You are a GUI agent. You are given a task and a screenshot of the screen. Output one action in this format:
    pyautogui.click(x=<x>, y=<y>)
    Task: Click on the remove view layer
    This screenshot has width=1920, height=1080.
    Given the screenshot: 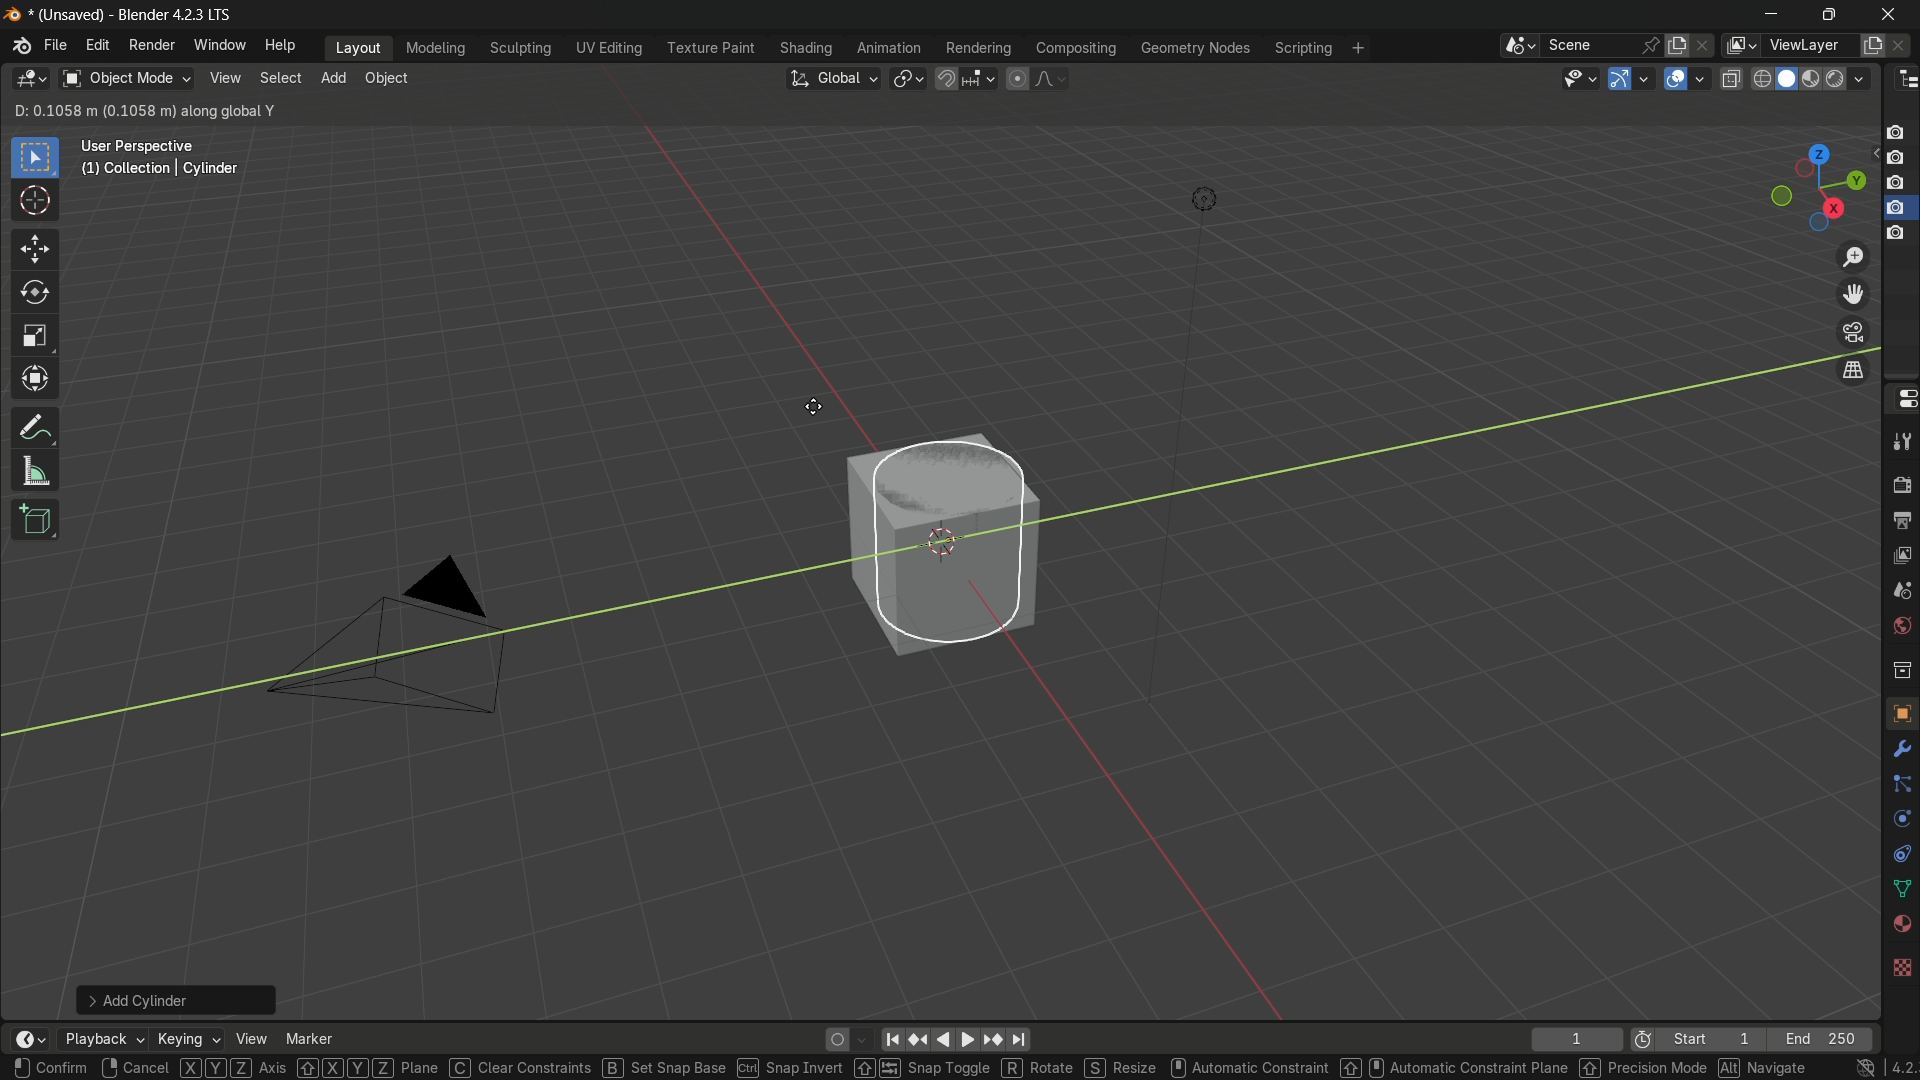 What is the action you would take?
    pyautogui.click(x=1904, y=46)
    